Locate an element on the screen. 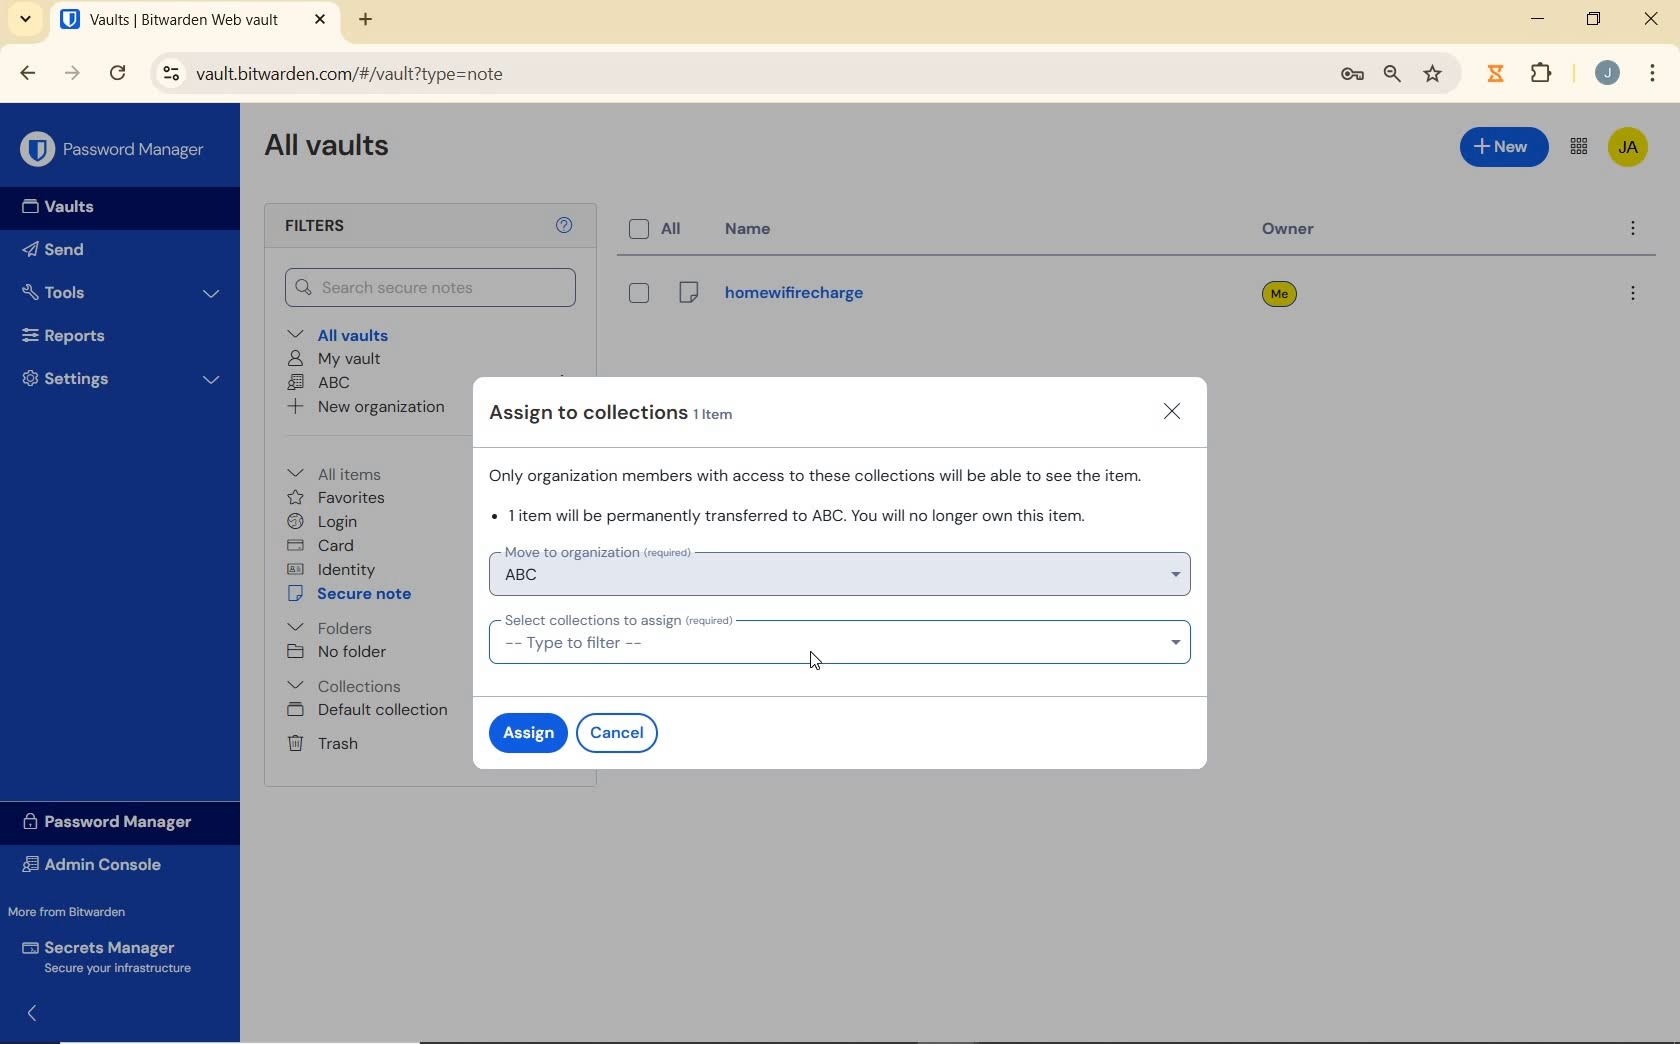 The image size is (1680, 1044). Password Manager is located at coordinates (114, 150).